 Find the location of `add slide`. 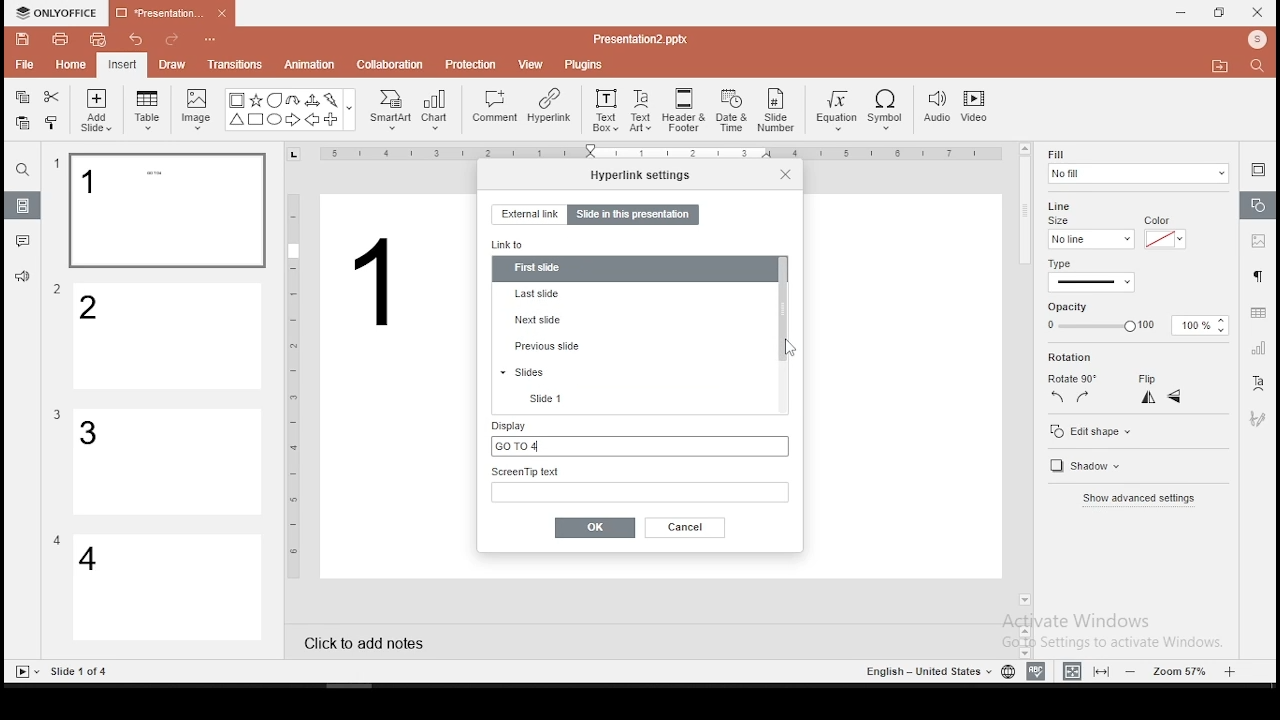

add slide is located at coordinates (96, 110).